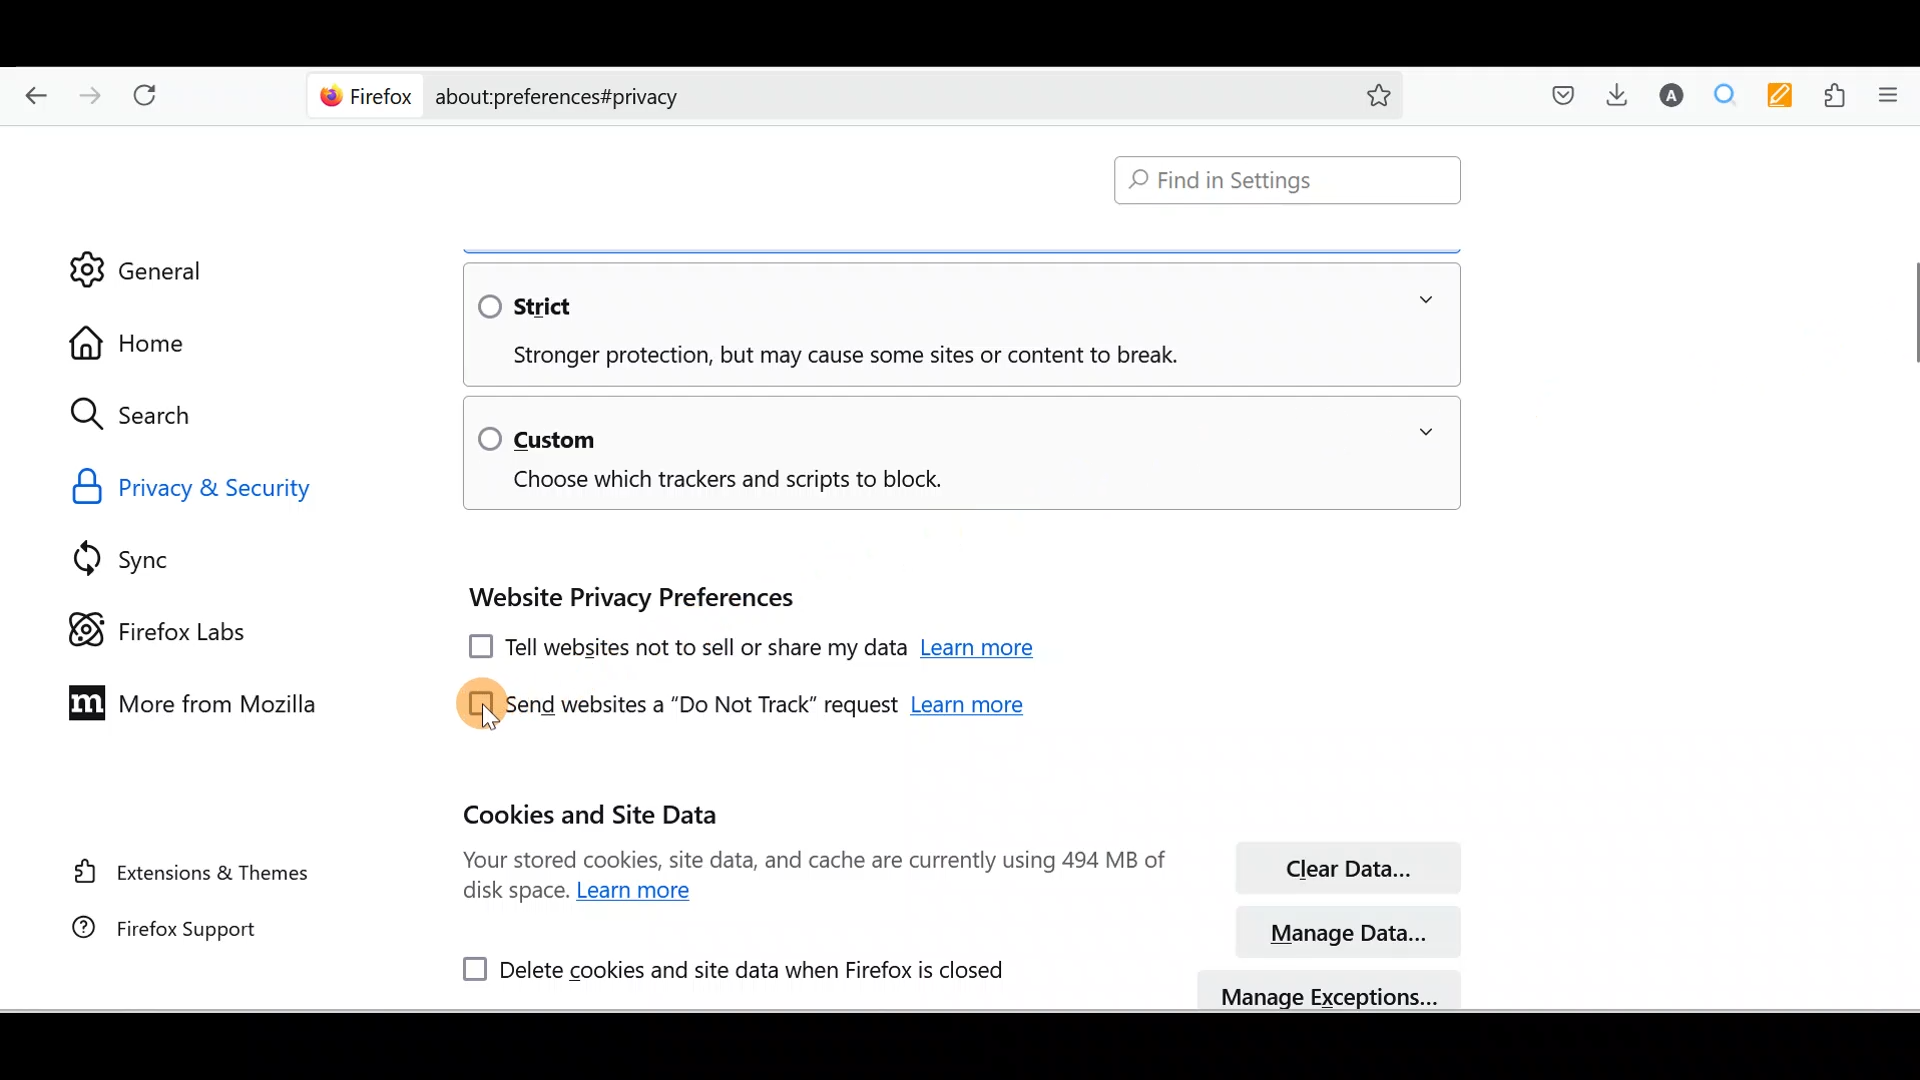 This screenshot has height=1080, width=1920. What do you see at coordinates (683, 650) in the screenshot?
I see `Tell websites not to sell or share my data` at bounding box center [683, 650].